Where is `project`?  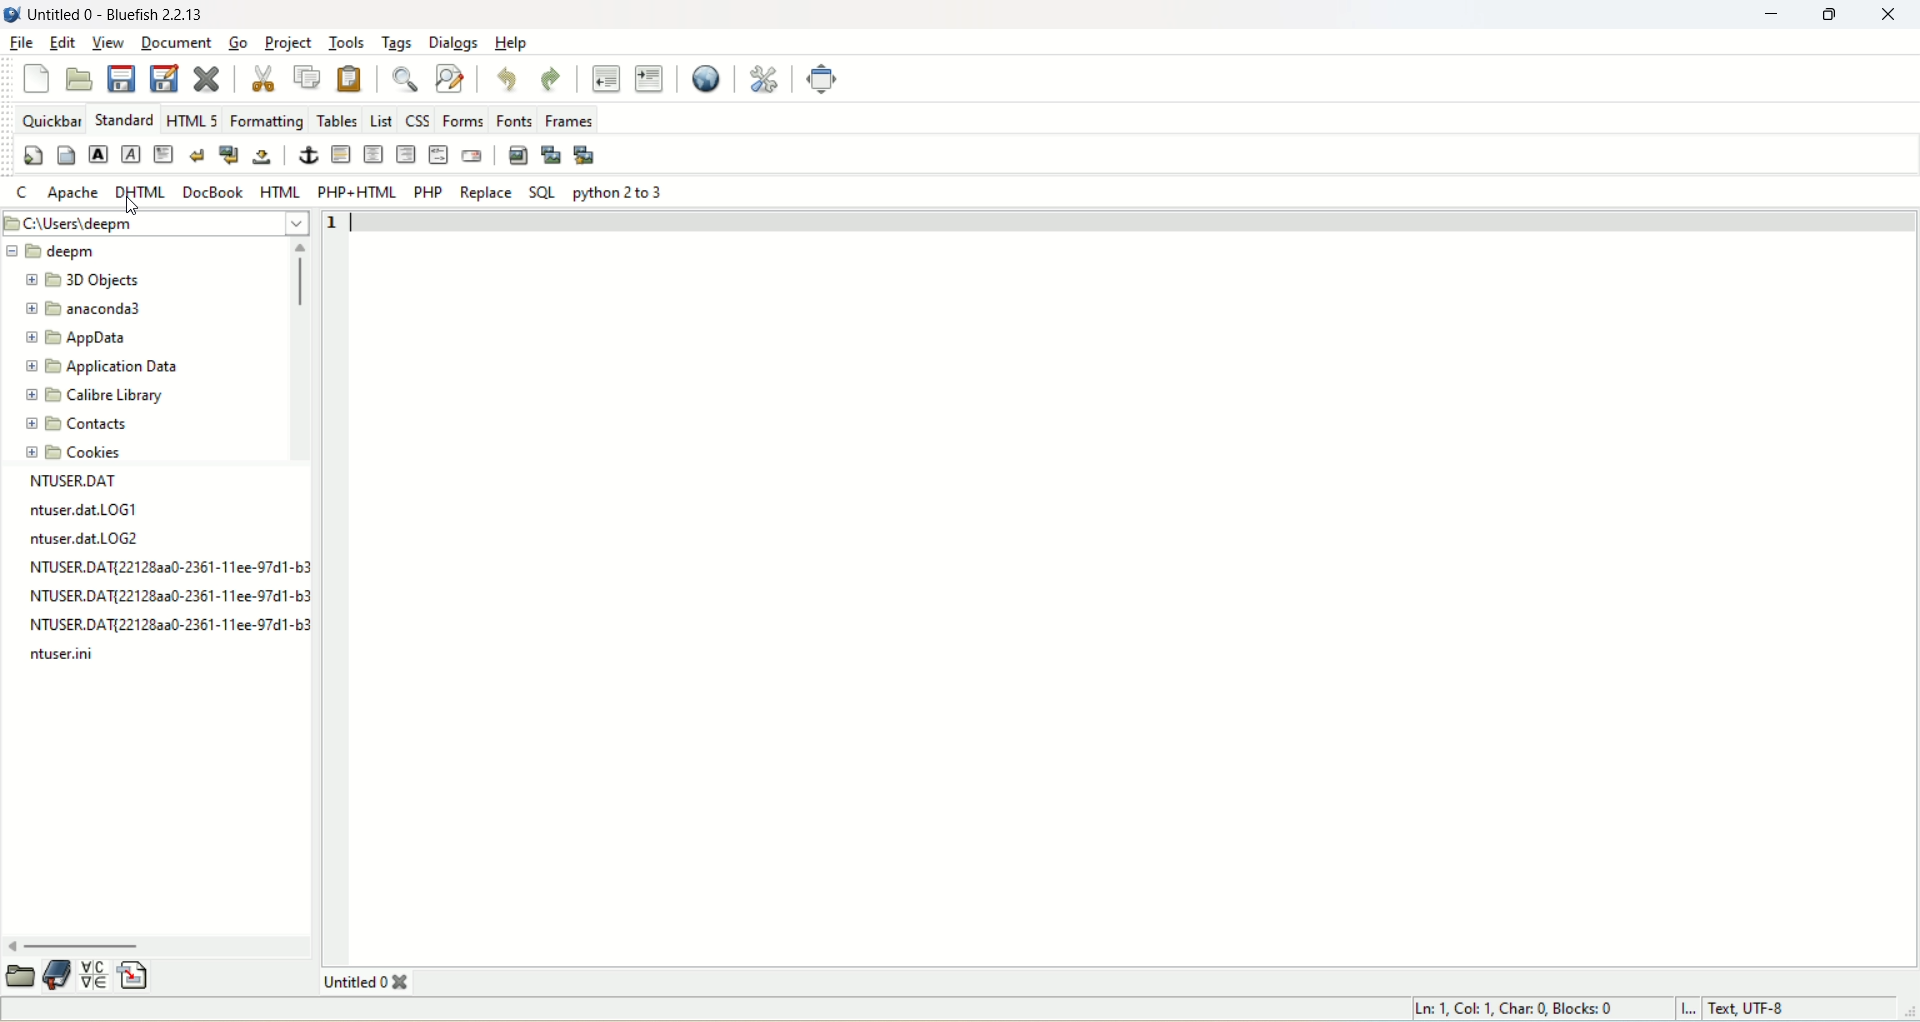 project is located at coordinates (288, 42).